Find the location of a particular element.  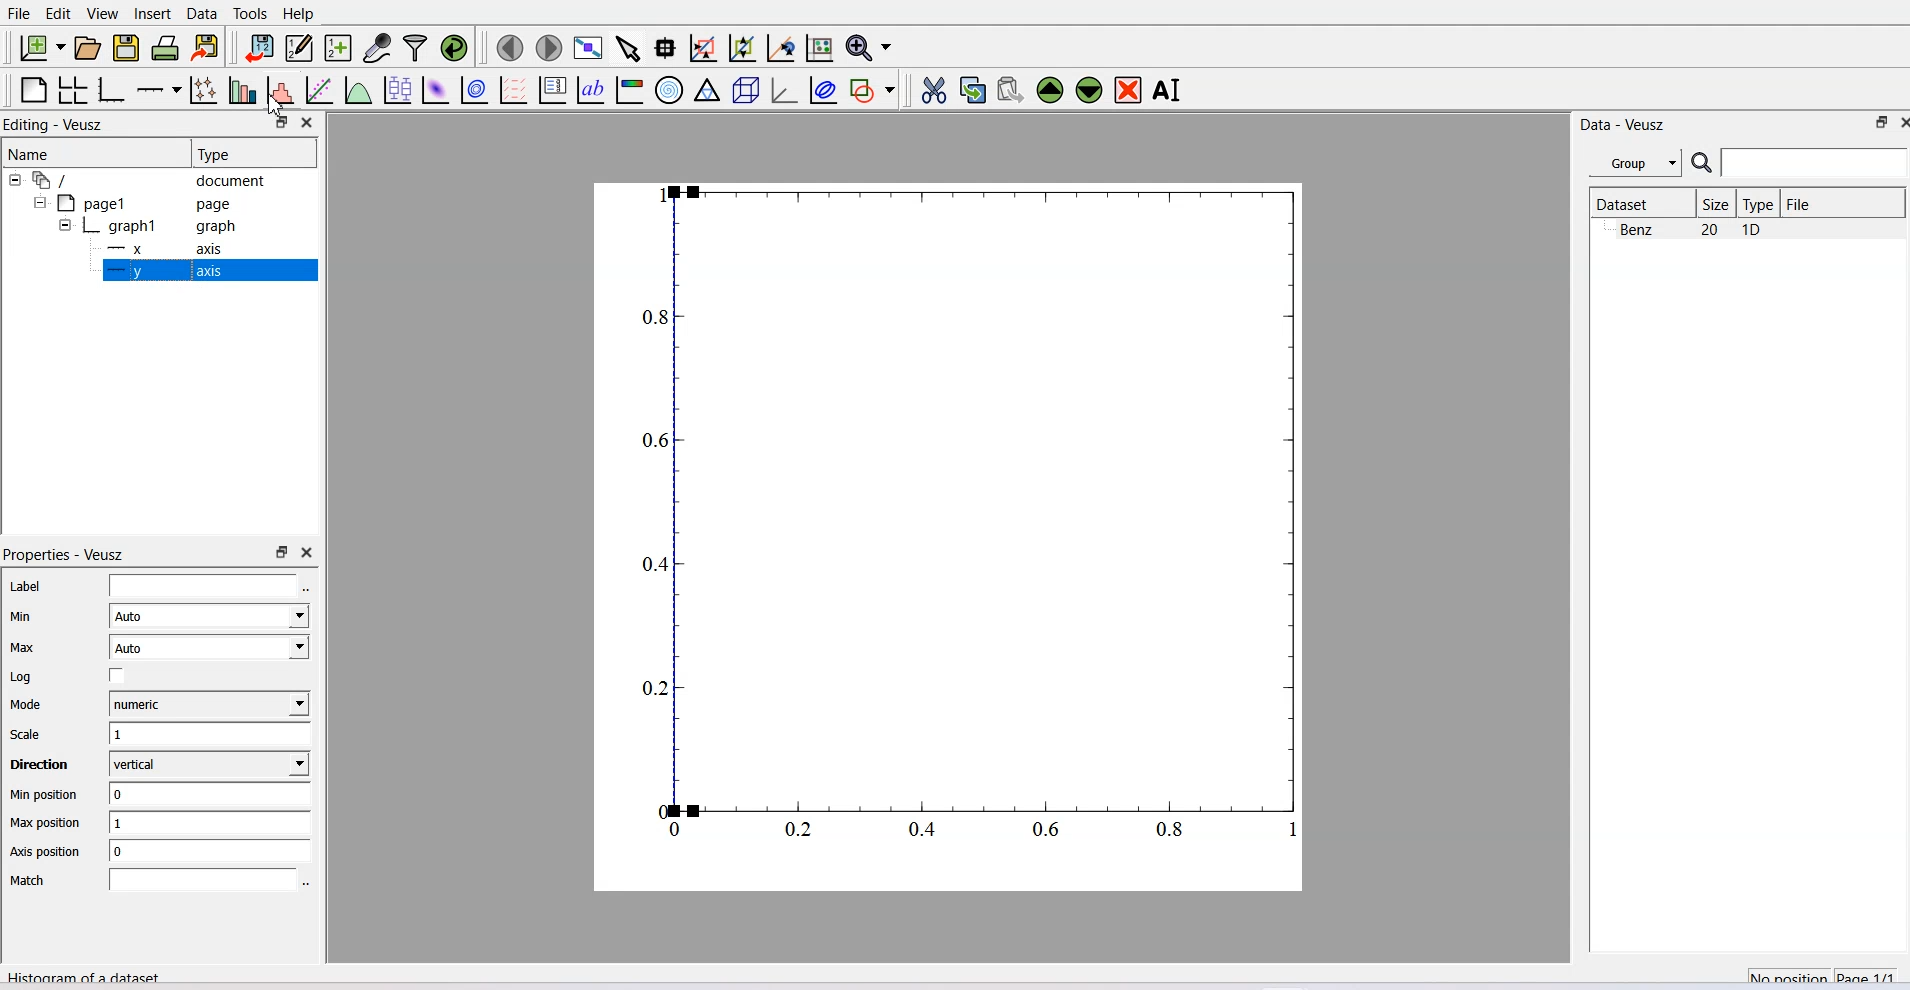

Open a document is located at coordinates (87, 47).